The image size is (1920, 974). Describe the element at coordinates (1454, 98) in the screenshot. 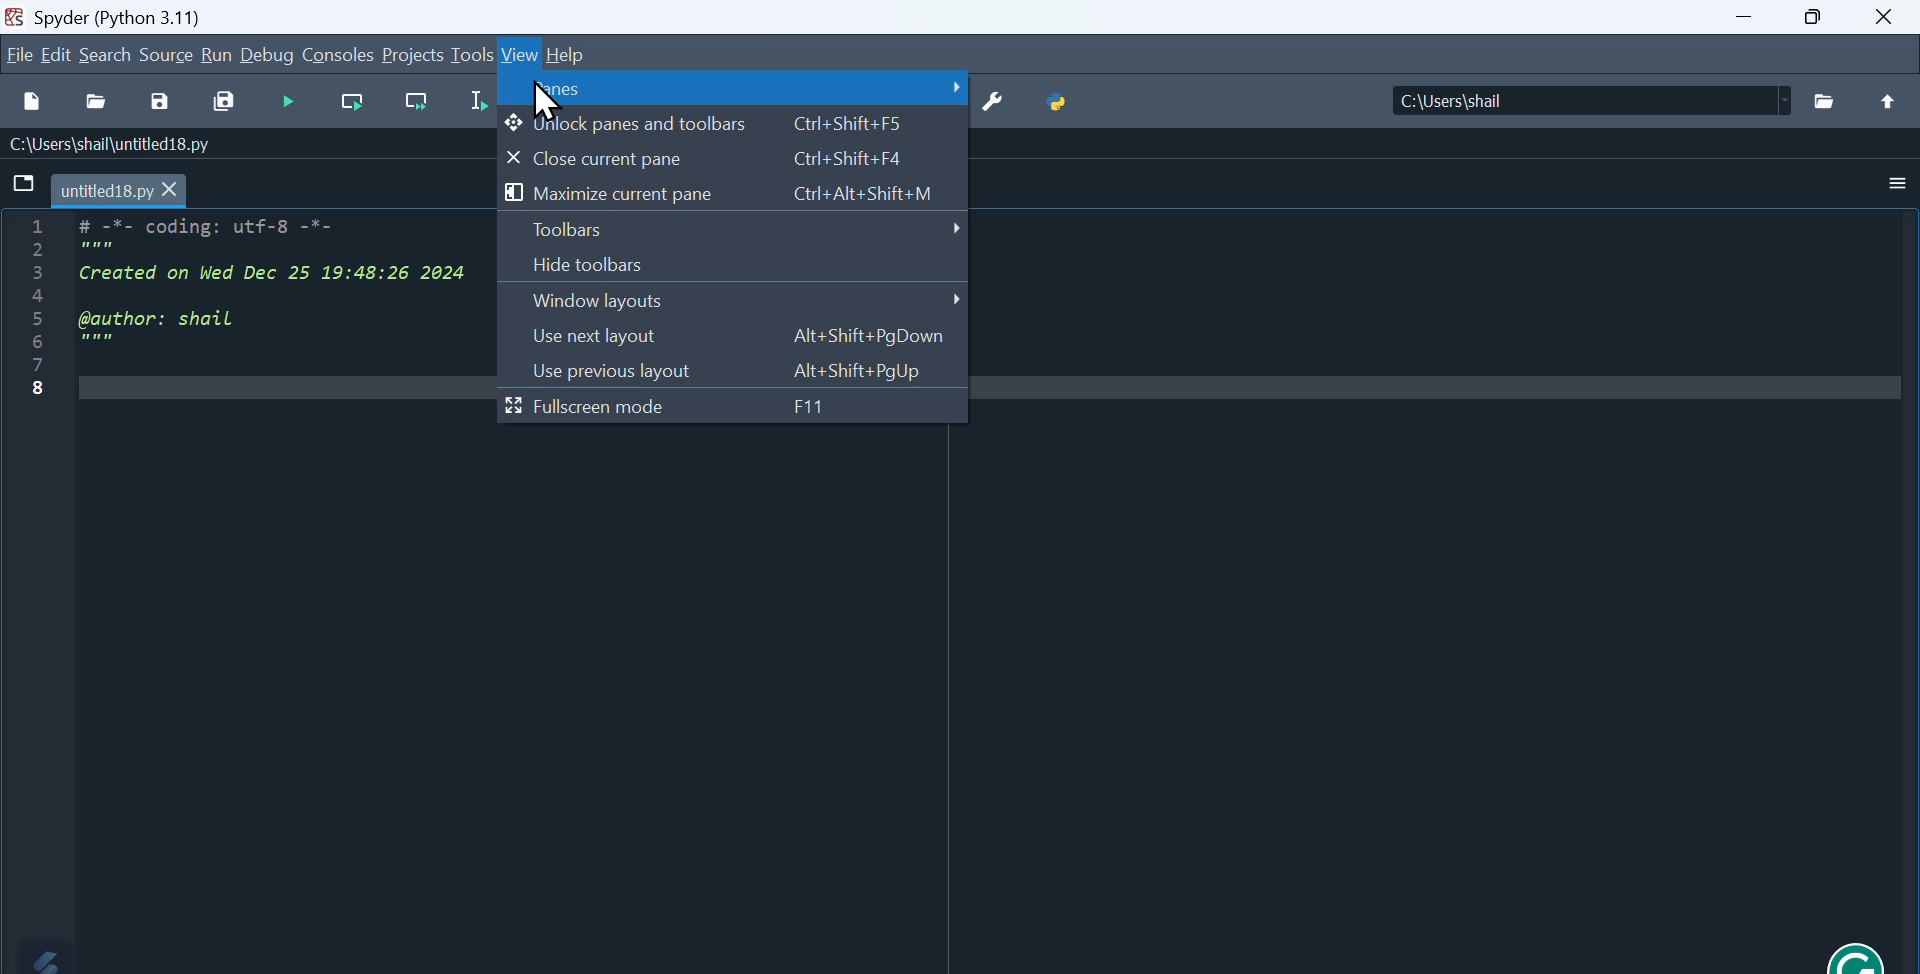

I see `C:\Users\shail` at that location.